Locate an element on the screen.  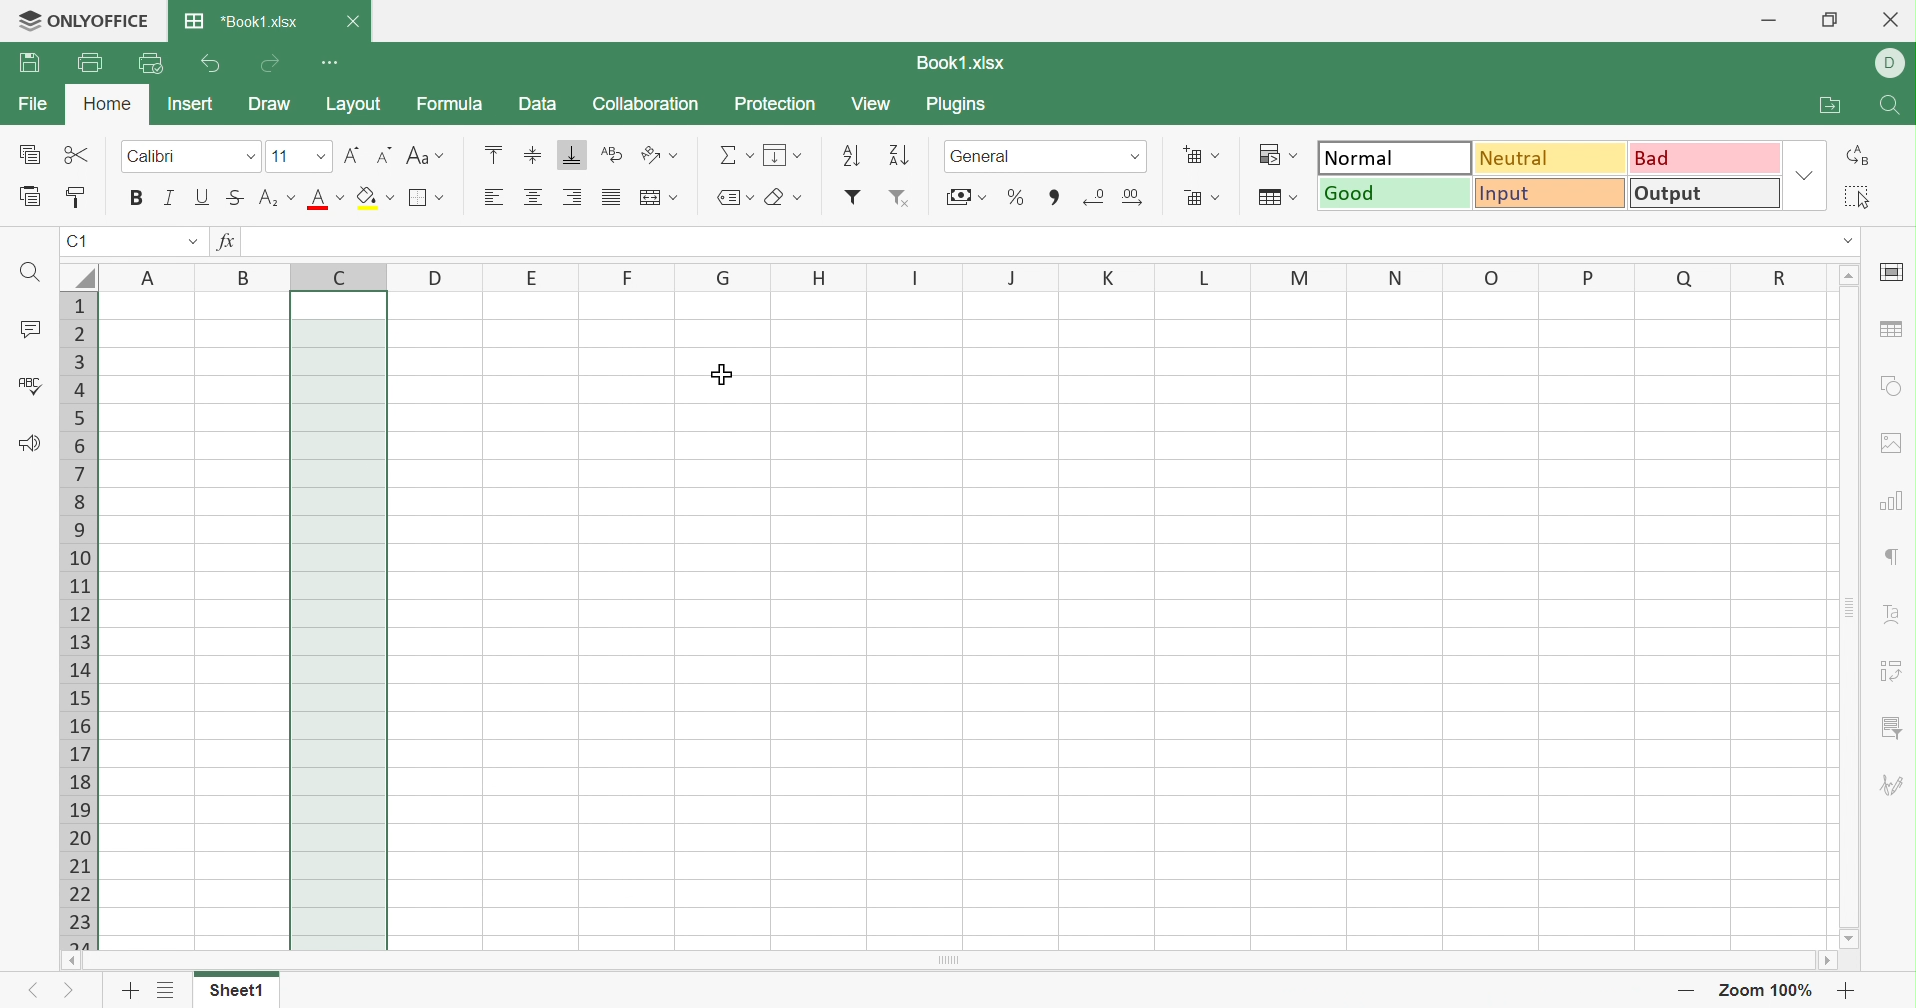
Drop Down is located at coordinates (1850, 240).